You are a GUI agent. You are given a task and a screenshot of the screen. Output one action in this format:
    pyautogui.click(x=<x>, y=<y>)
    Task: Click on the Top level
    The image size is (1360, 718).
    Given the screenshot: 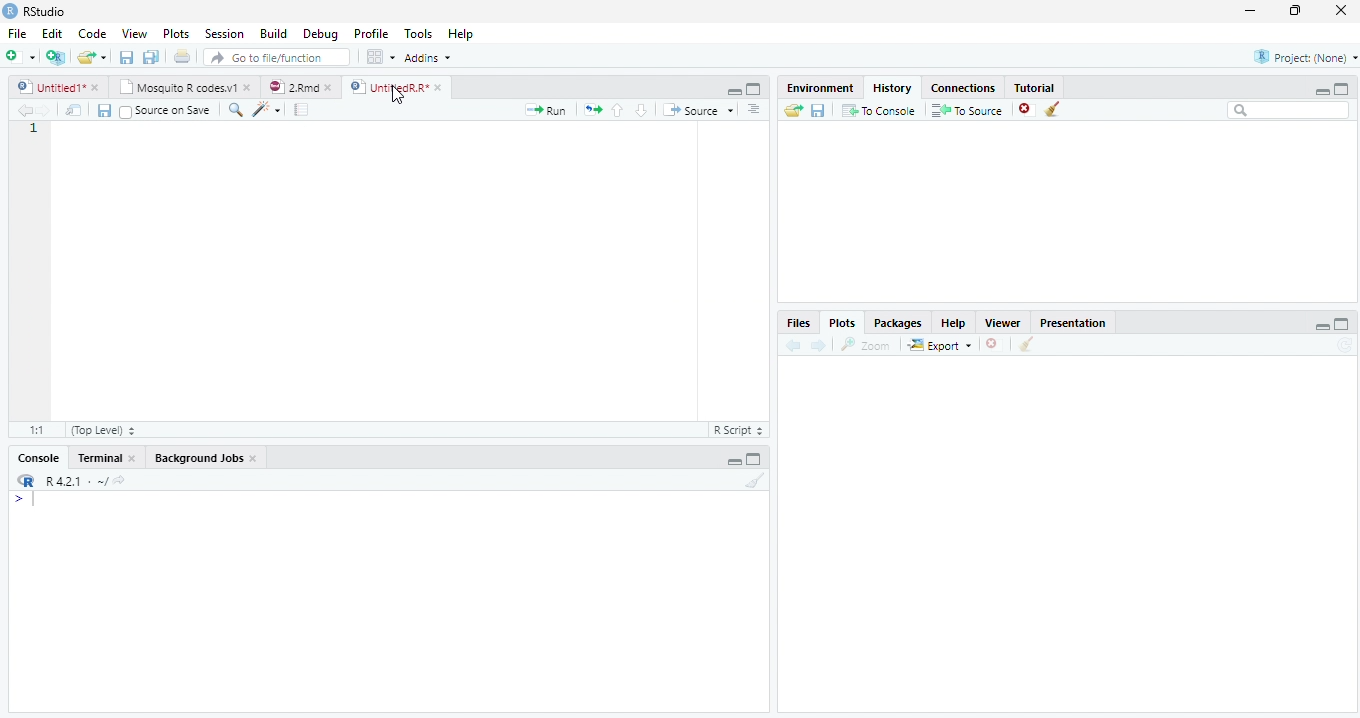 What is the action you would take?
    pyautogui.click(x=99, y=431)
    